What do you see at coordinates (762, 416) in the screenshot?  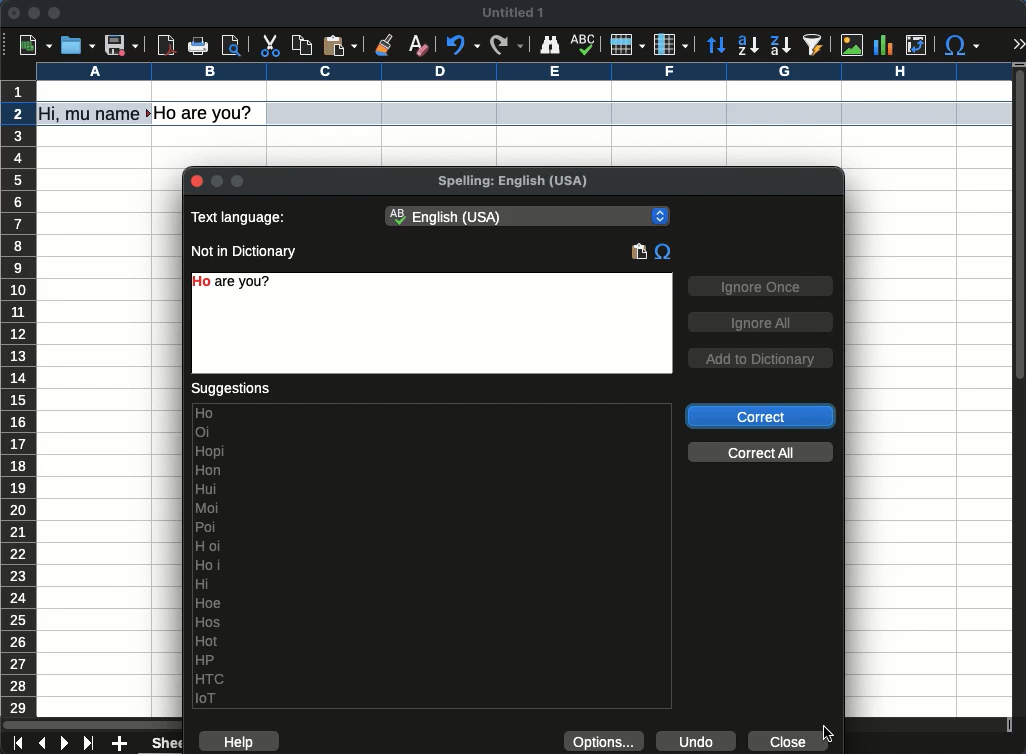 I see `correct` at bounding box center [762, 416].